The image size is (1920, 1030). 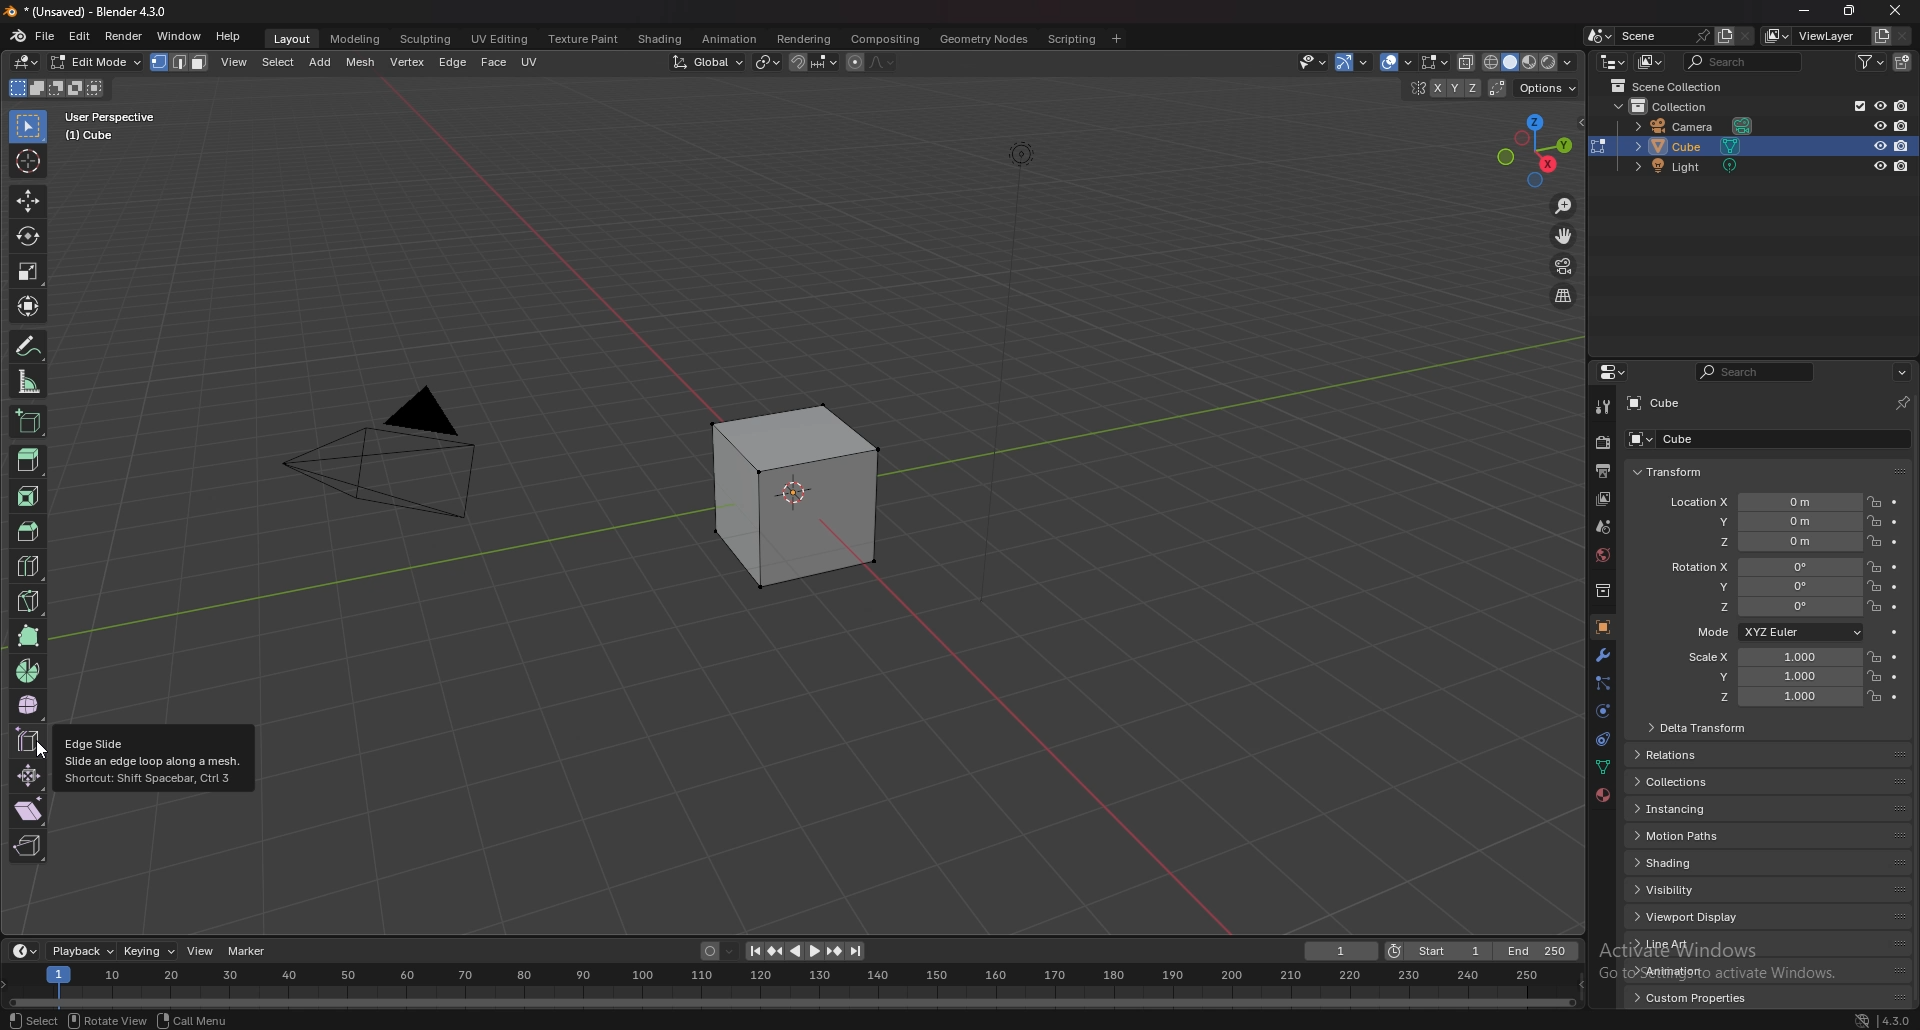 I want to click on transform, so click(x=29, y=305).